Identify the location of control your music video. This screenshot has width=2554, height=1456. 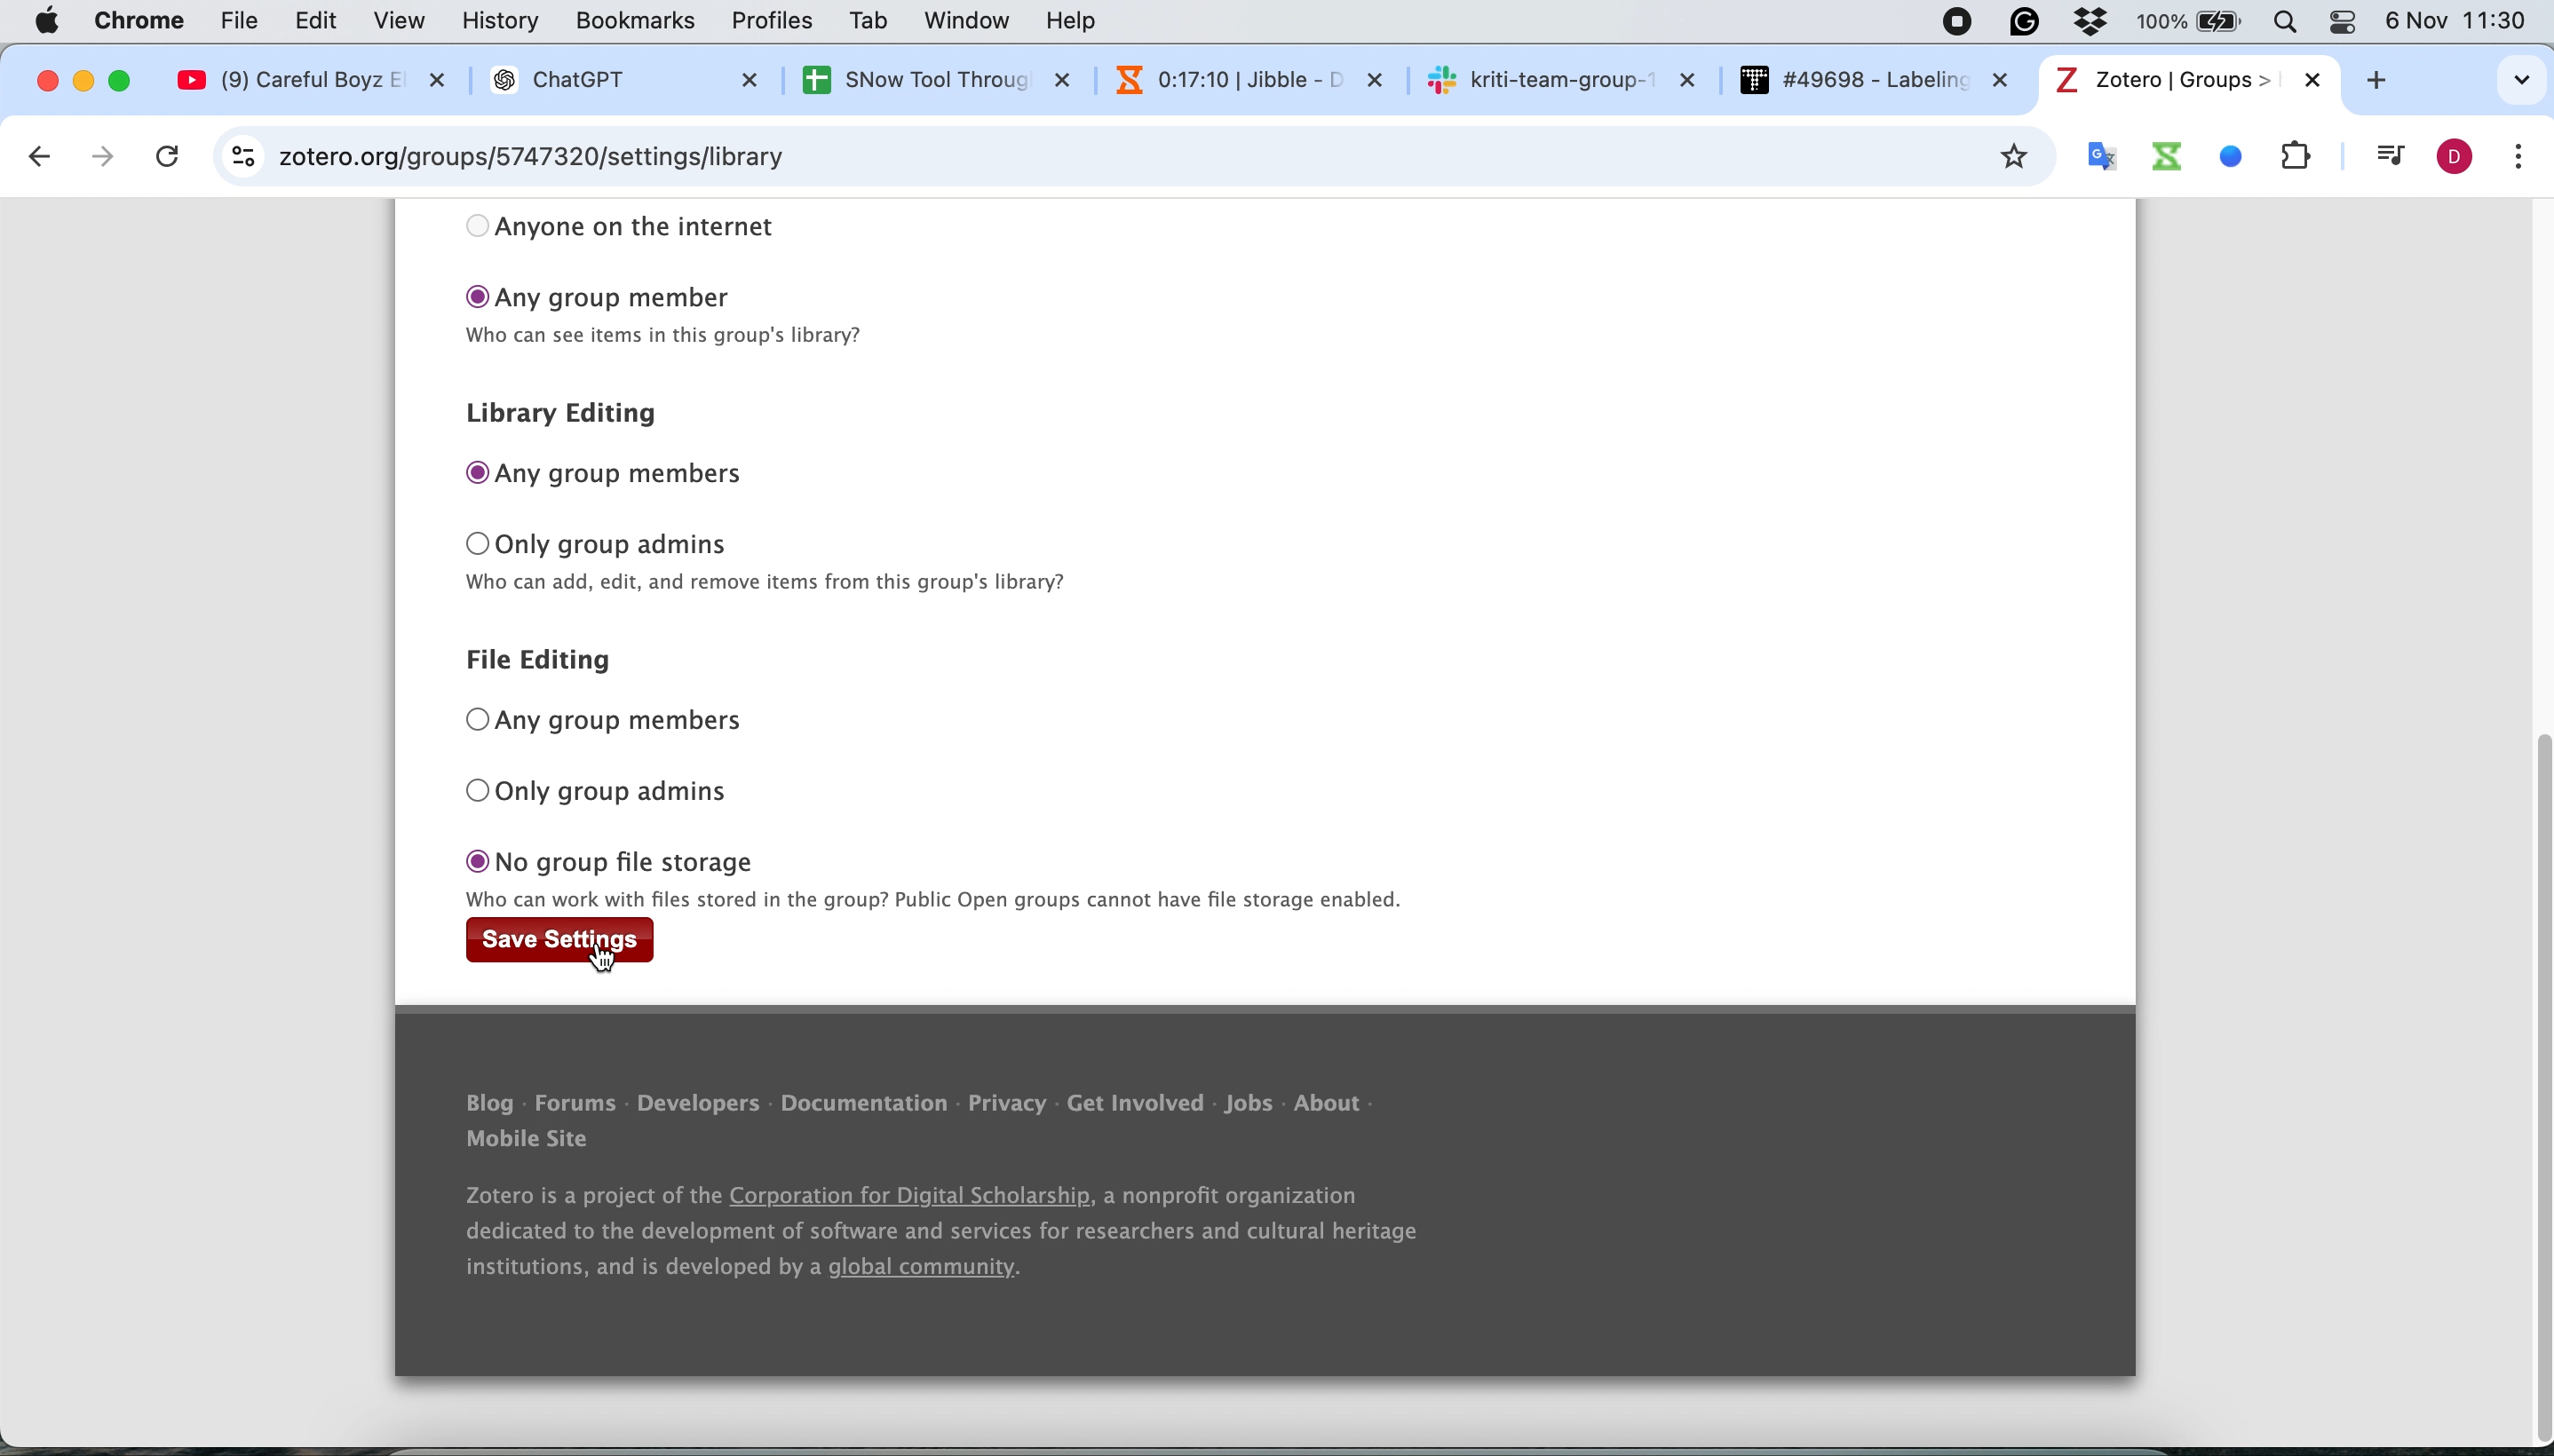
(2384, 157).